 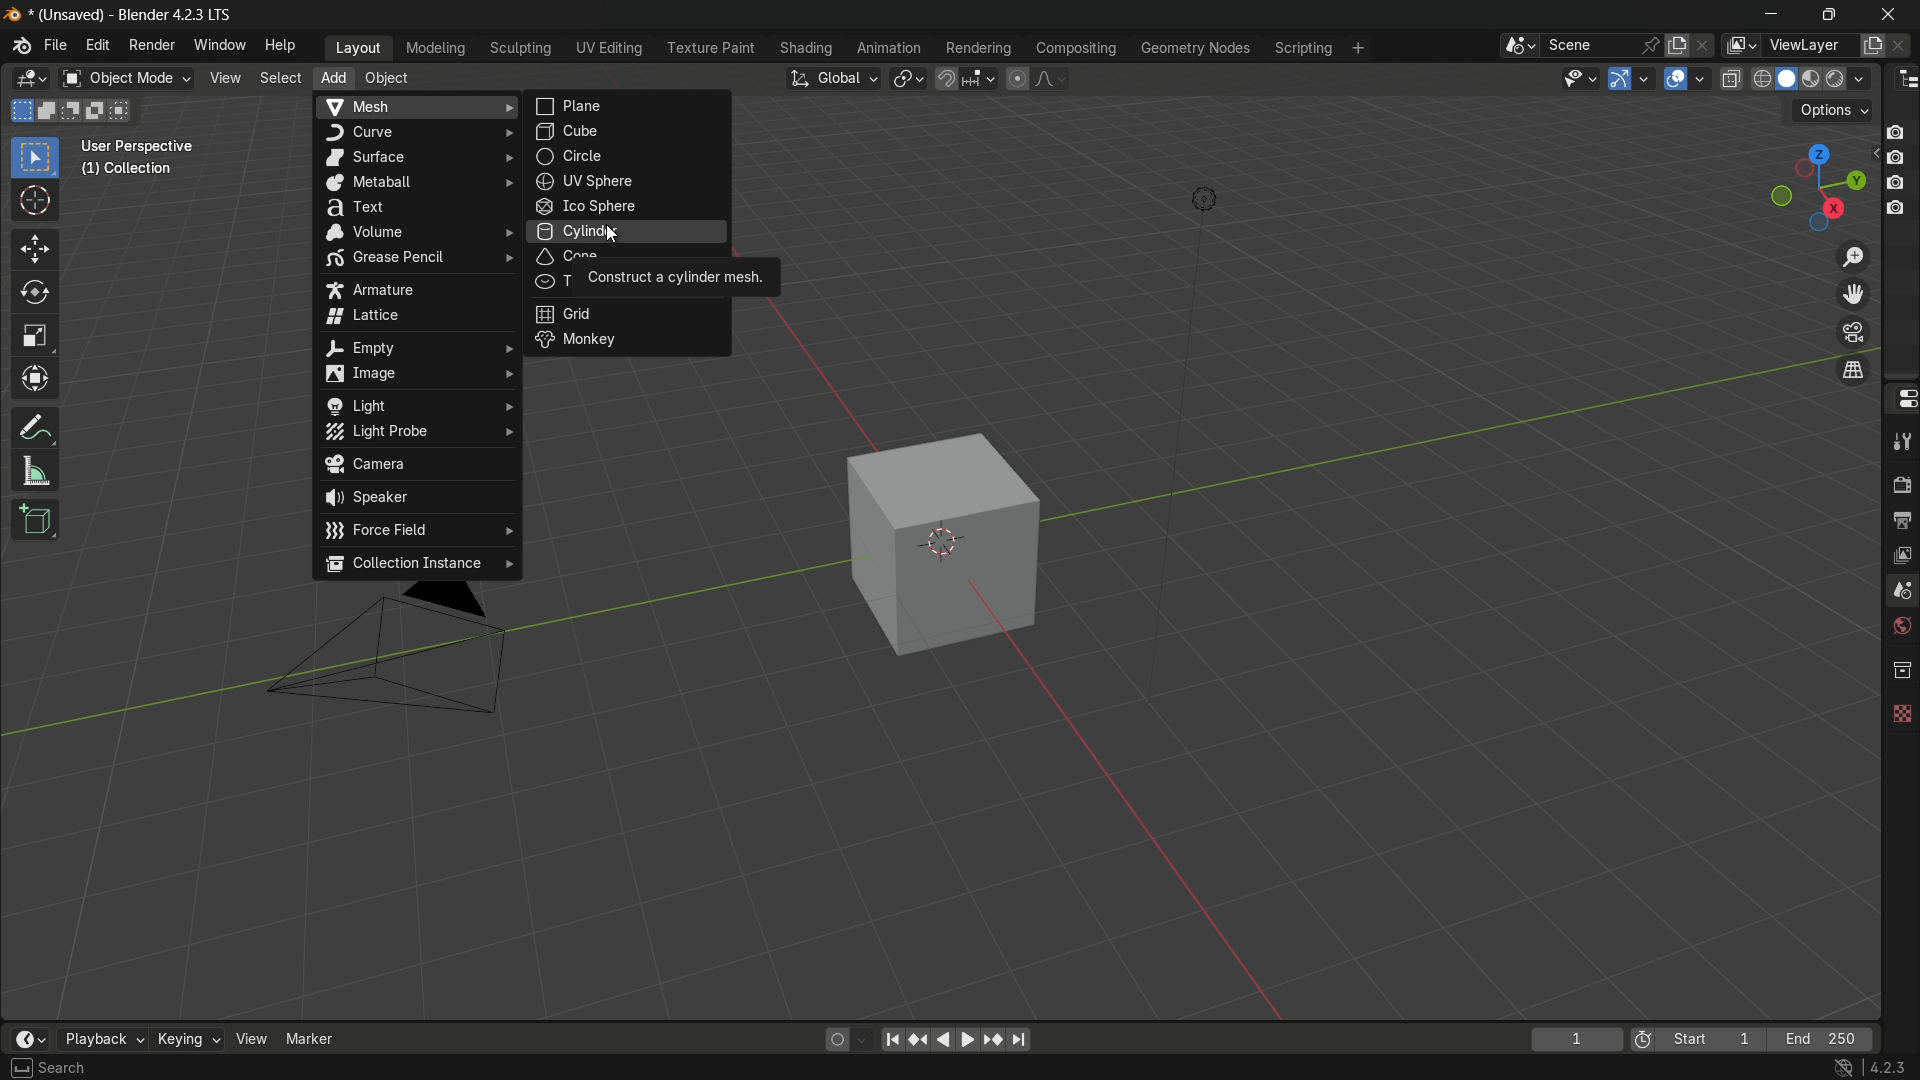 What do you see at coordinates (1017, 79) in the screenshot?
I see `proportional editing object` at bounding box center [1017, 79].